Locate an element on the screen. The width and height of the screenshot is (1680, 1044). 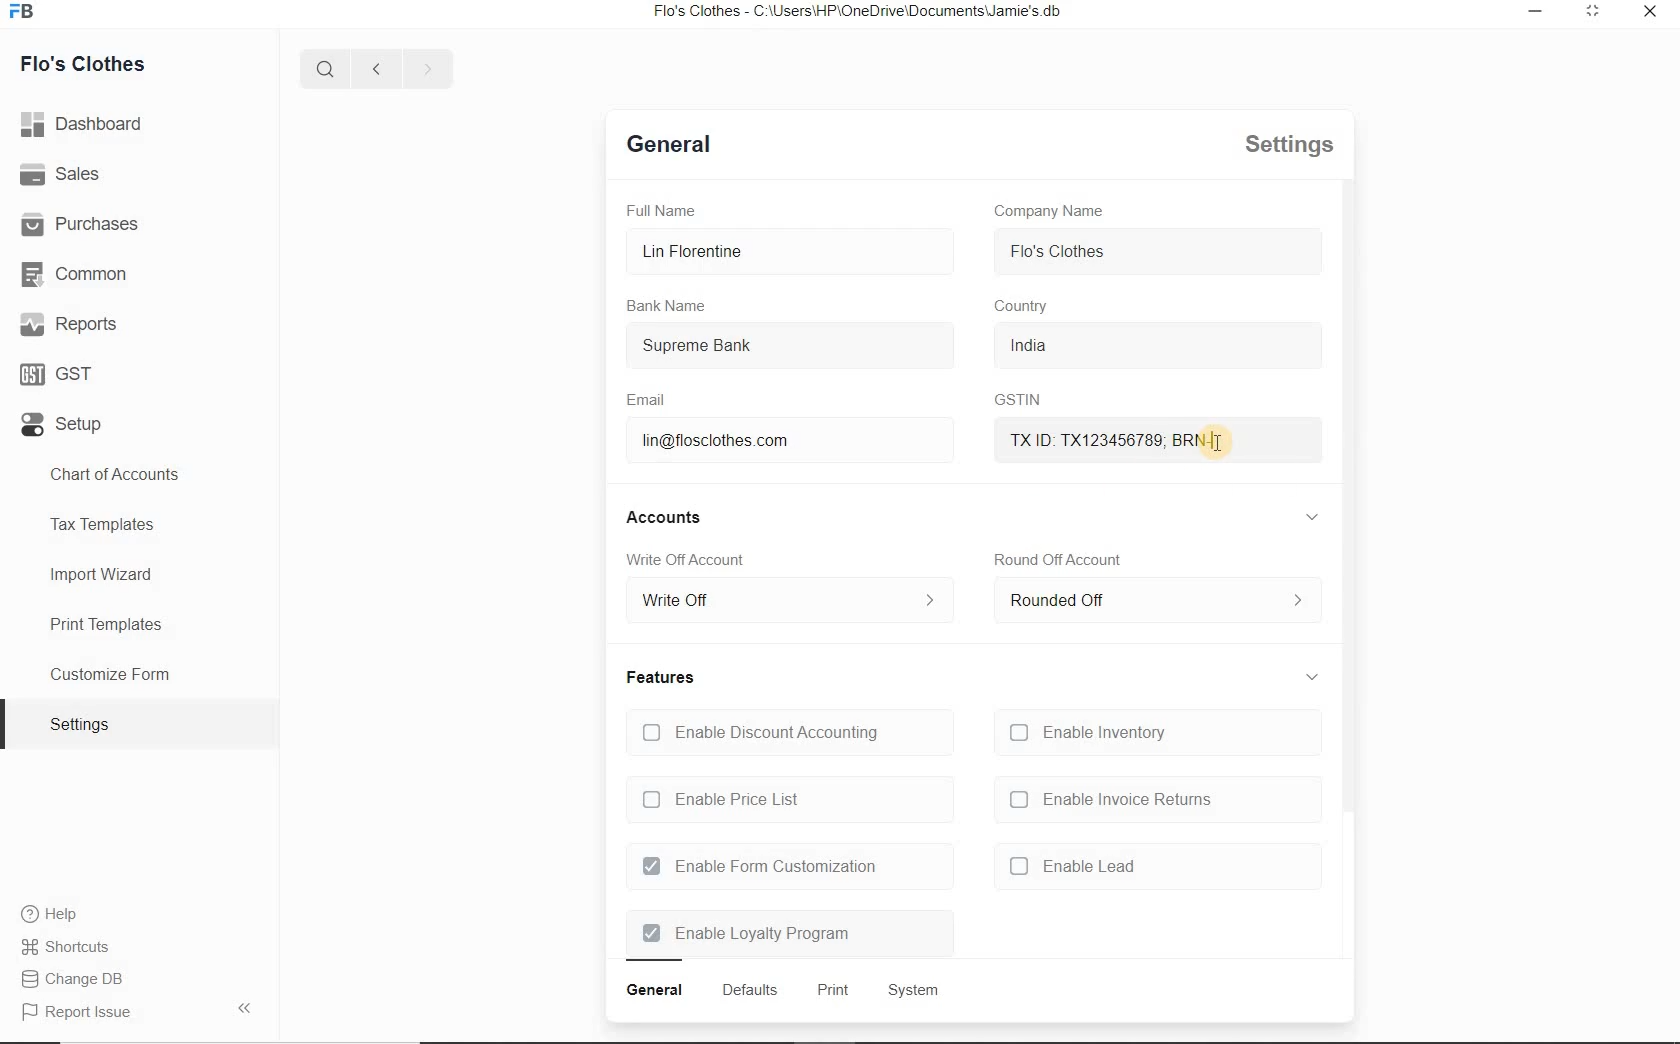
Flo's Clothes is located at coordinates (86, 63).